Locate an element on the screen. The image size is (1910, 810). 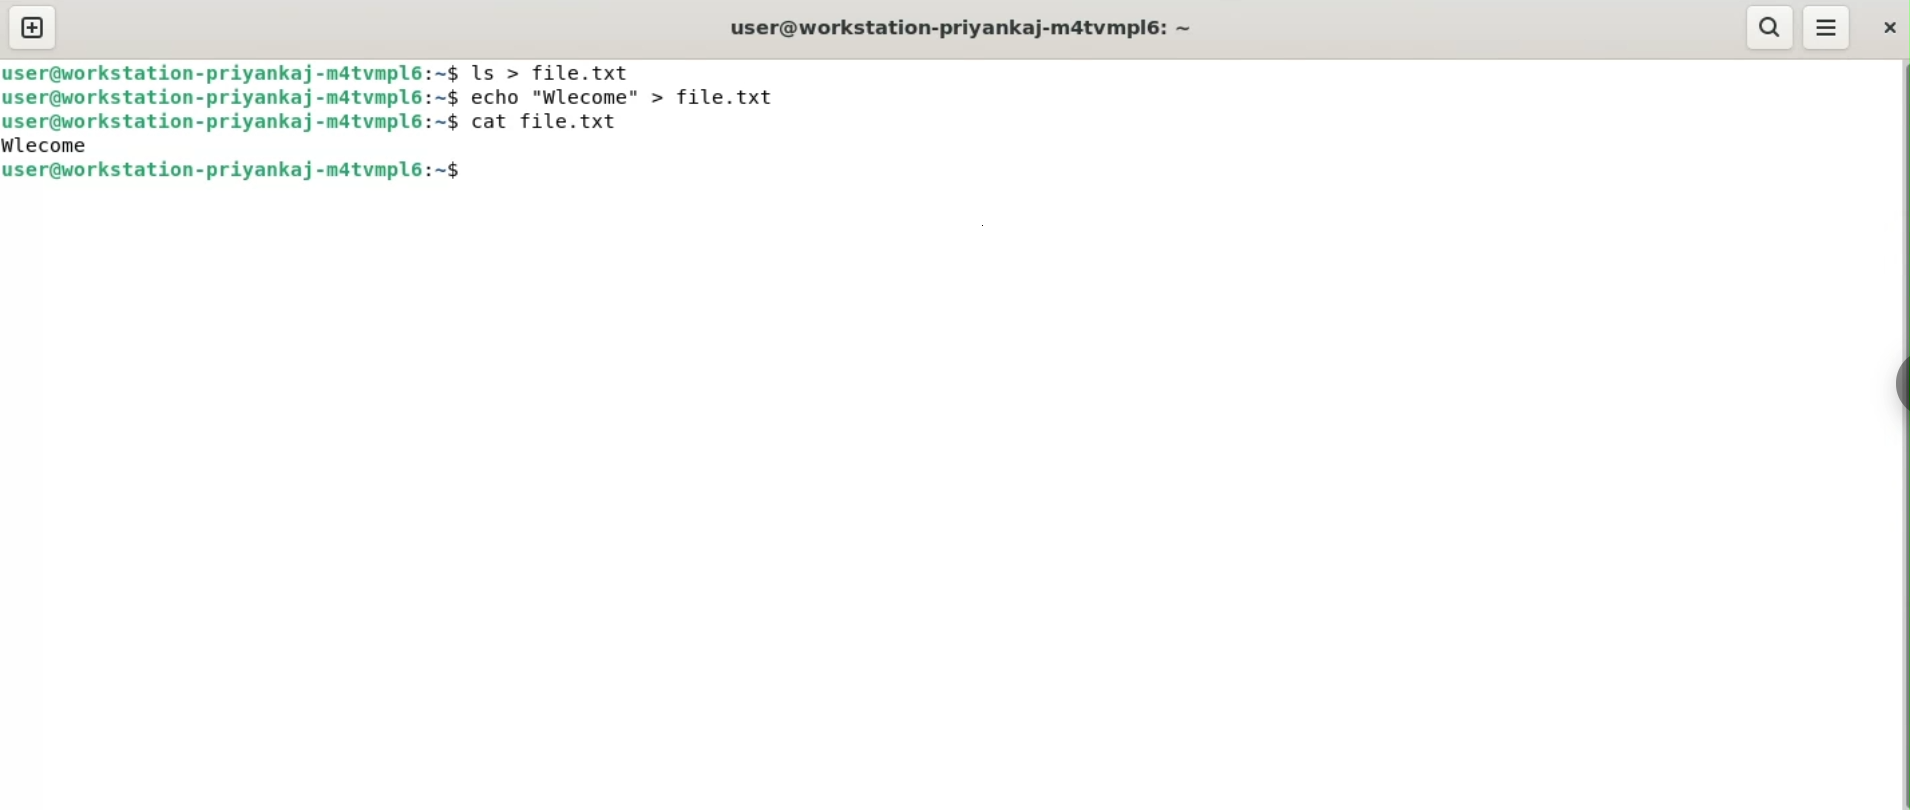
user@workstation-priyankaj-m4tvmpl6: ~$ is located at coordinates (232, 97).